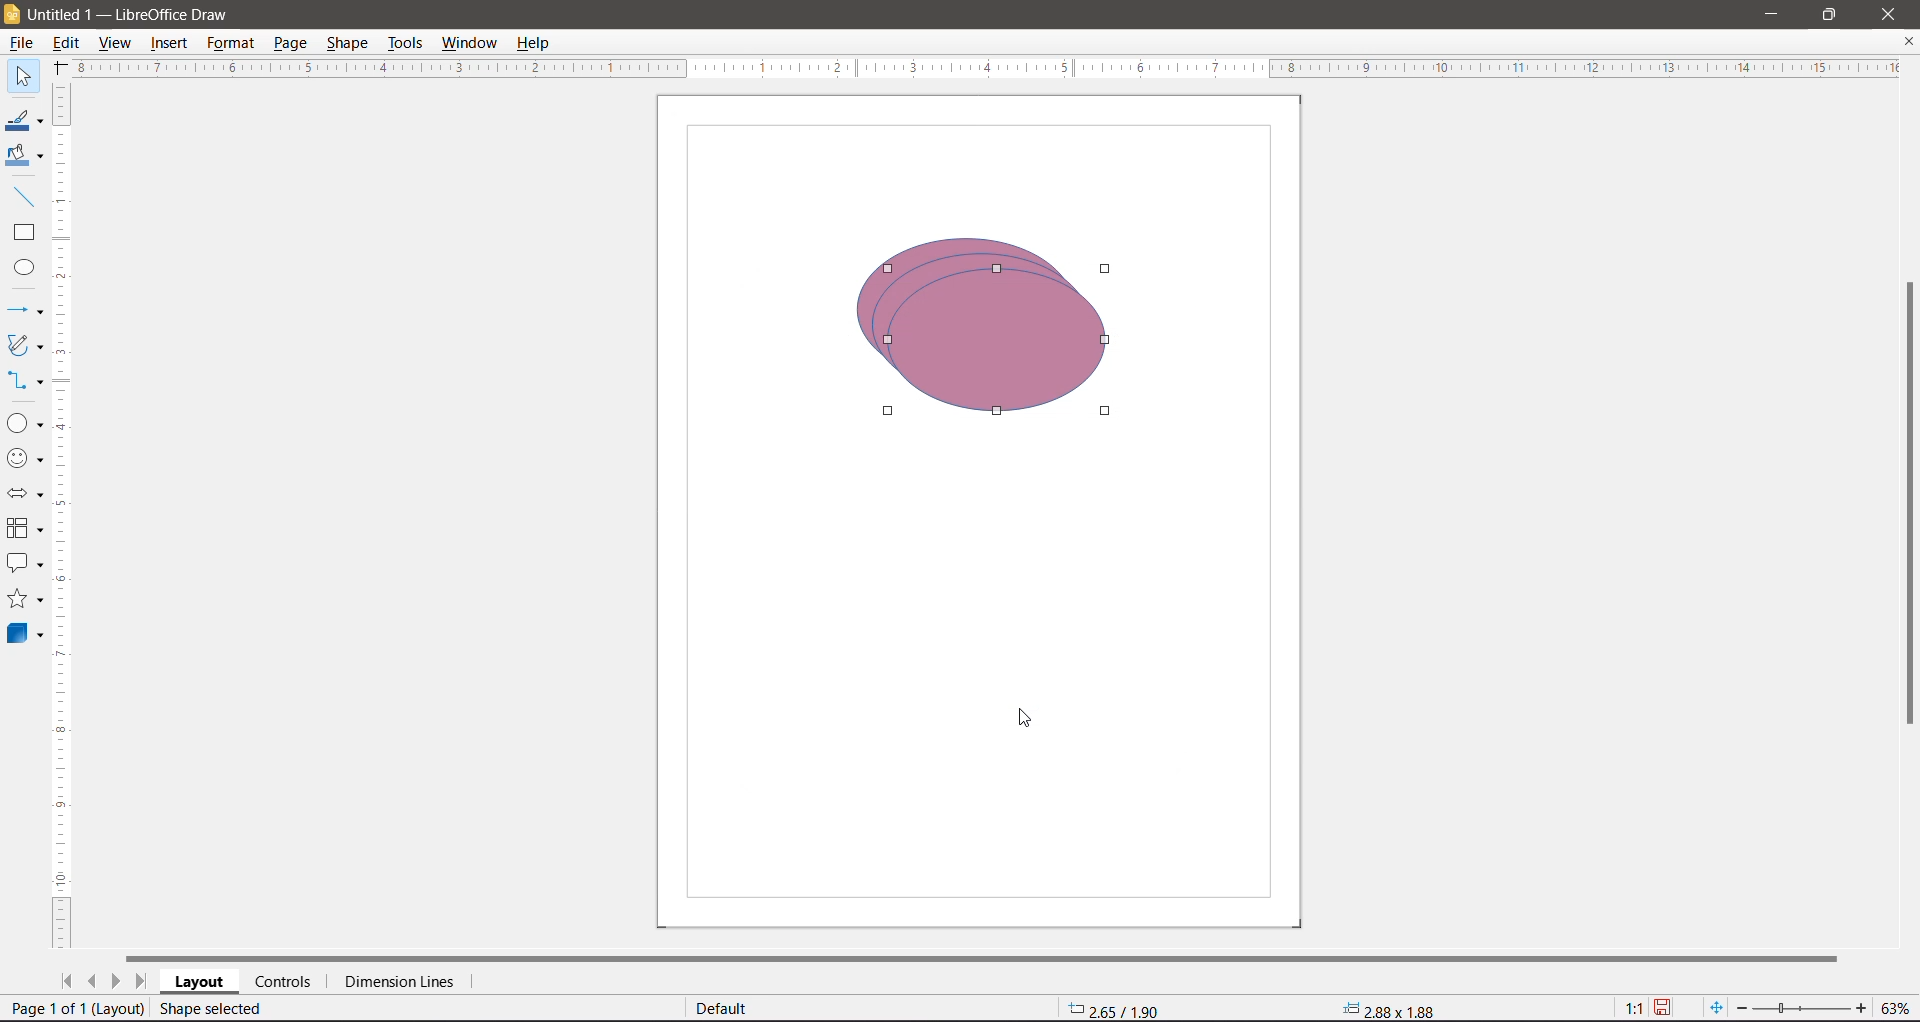 The height and width of the screenshot is (1022, 1920). Describe the element at coordinates (214, 1009) in the screenshot. I see `Shape selected` at that location.